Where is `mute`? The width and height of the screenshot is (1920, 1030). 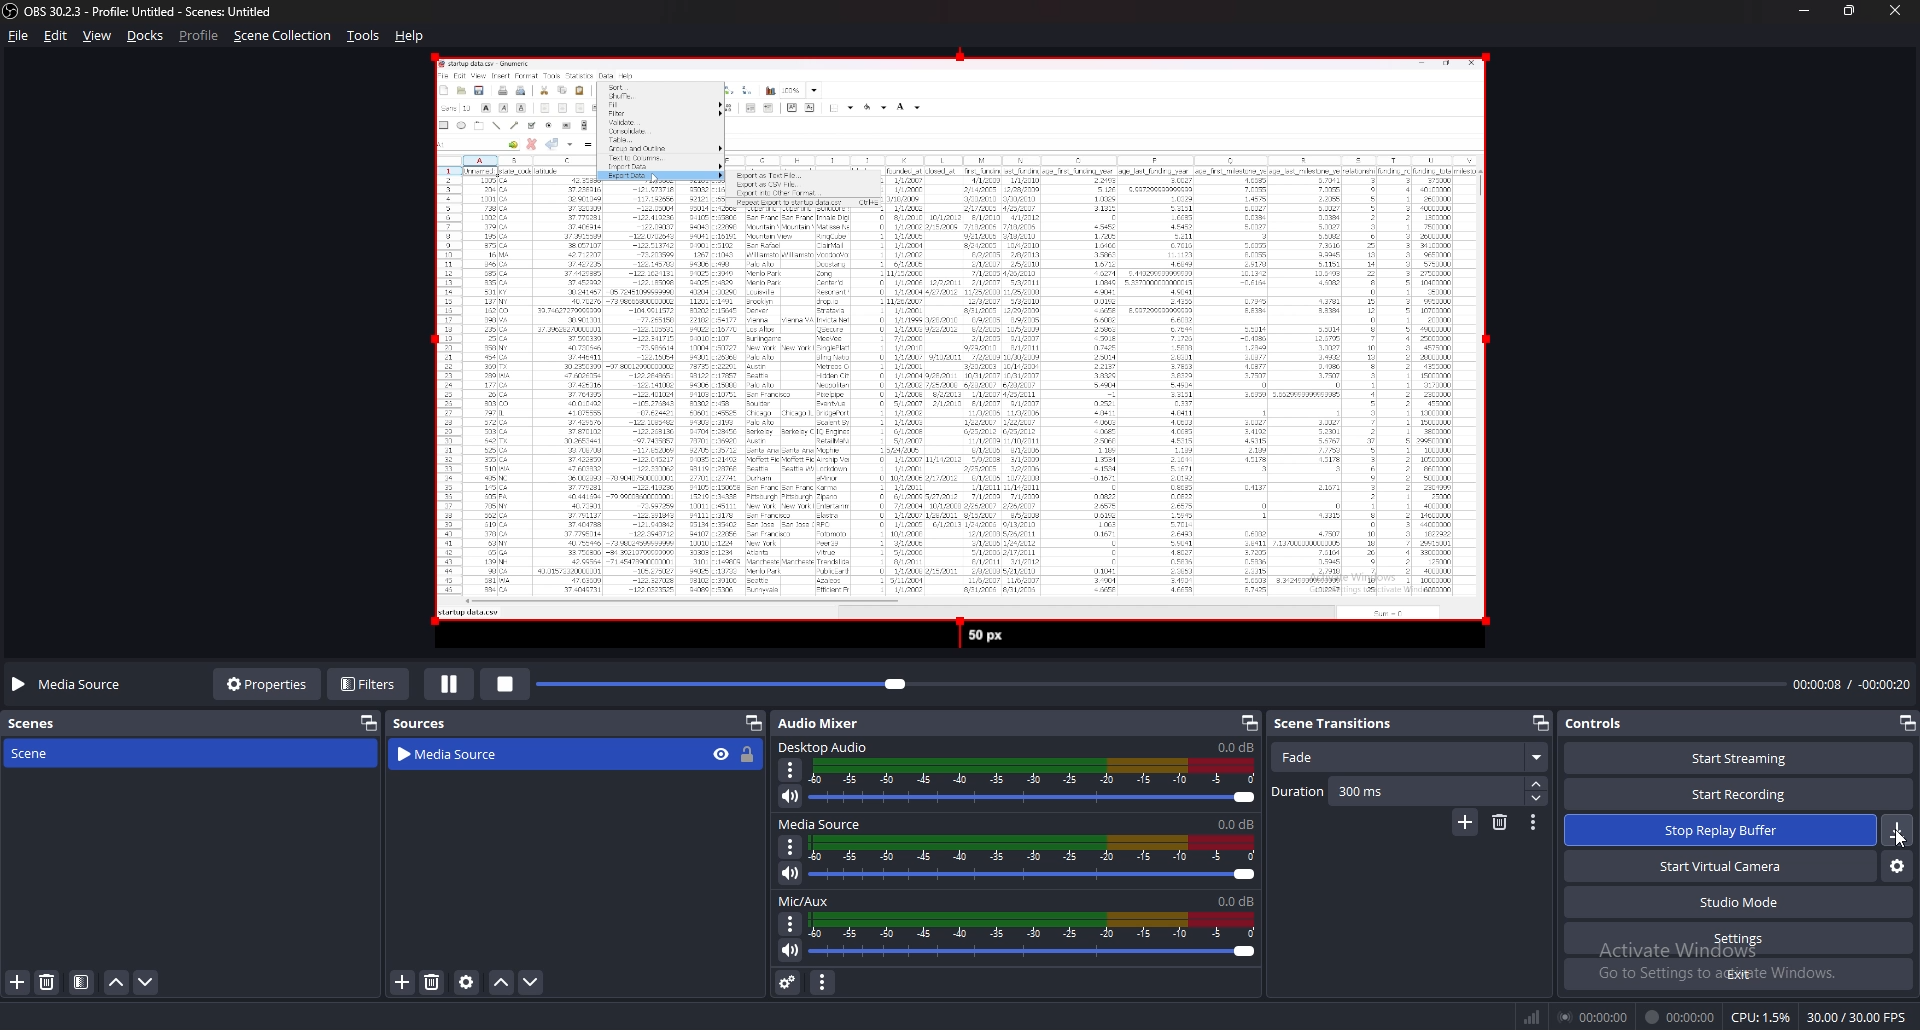 mute is located at coordinates (792, 949).